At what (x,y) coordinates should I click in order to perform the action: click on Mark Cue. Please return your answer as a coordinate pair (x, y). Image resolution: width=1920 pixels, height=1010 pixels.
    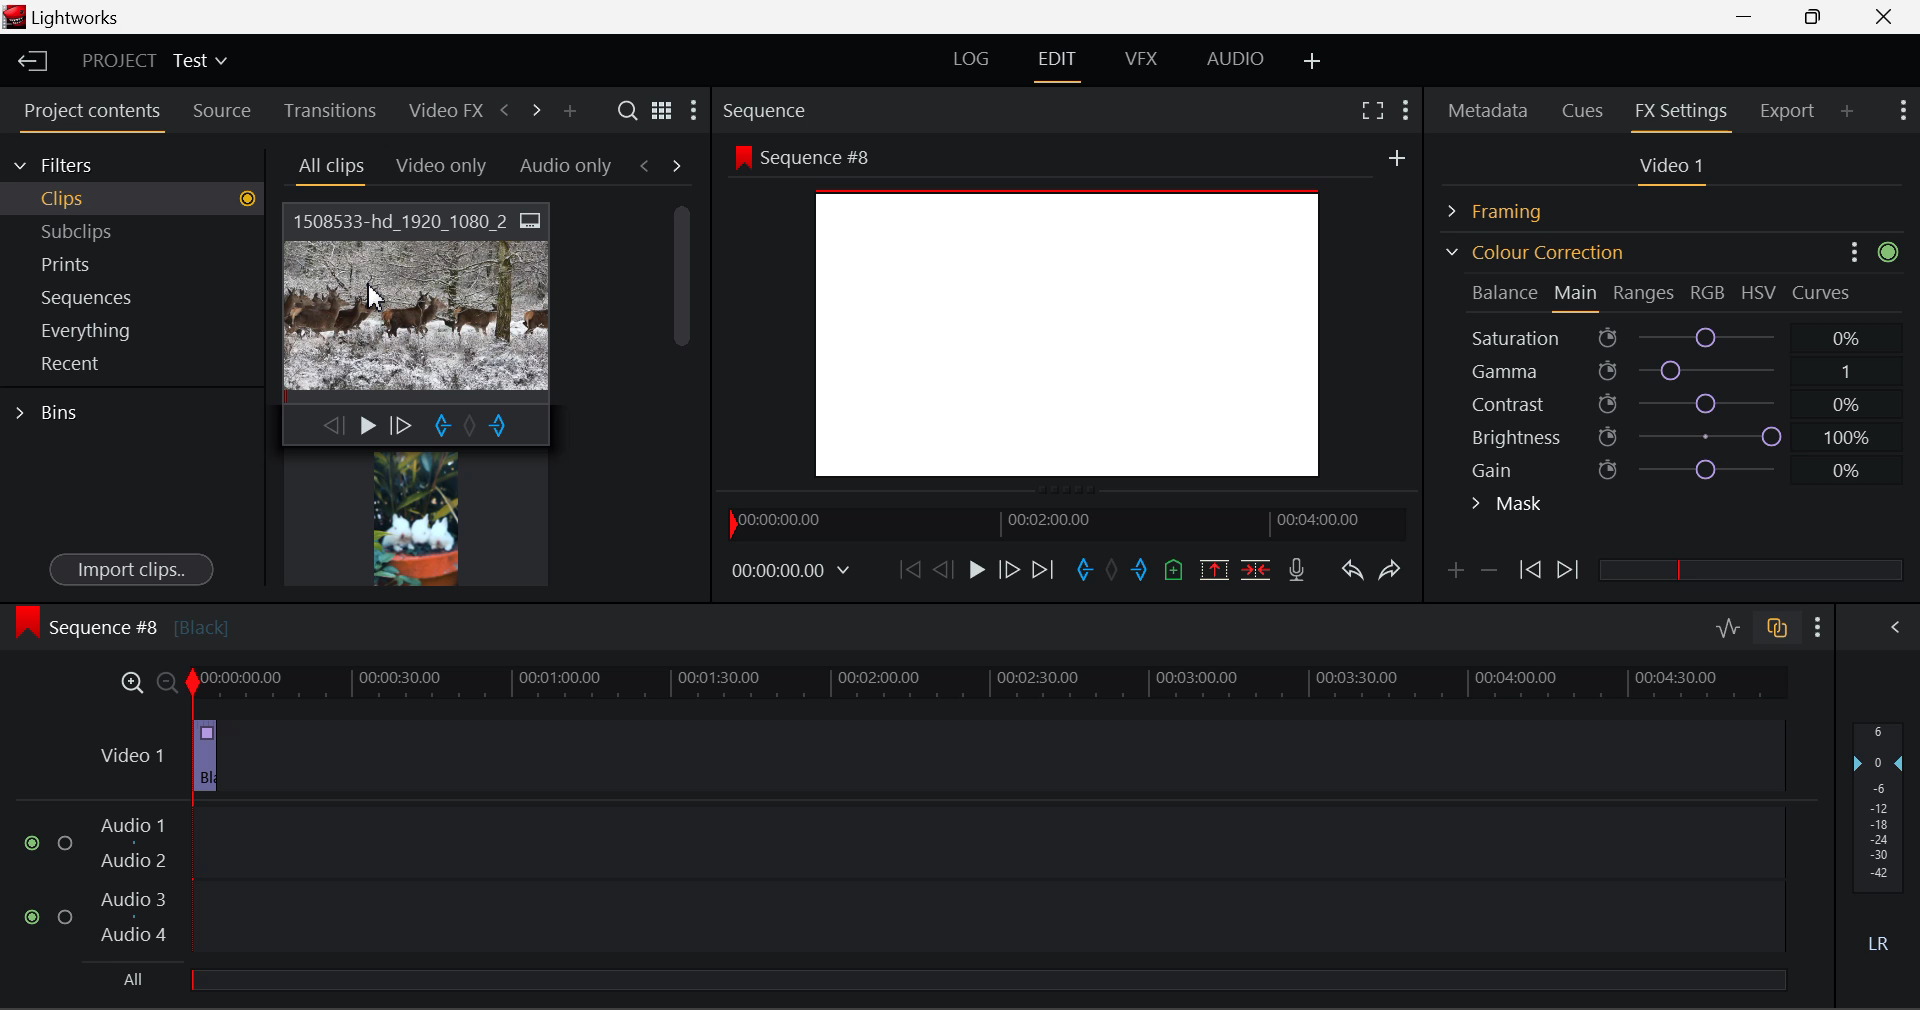
    Looking at the image, I should click on (1172, 571).